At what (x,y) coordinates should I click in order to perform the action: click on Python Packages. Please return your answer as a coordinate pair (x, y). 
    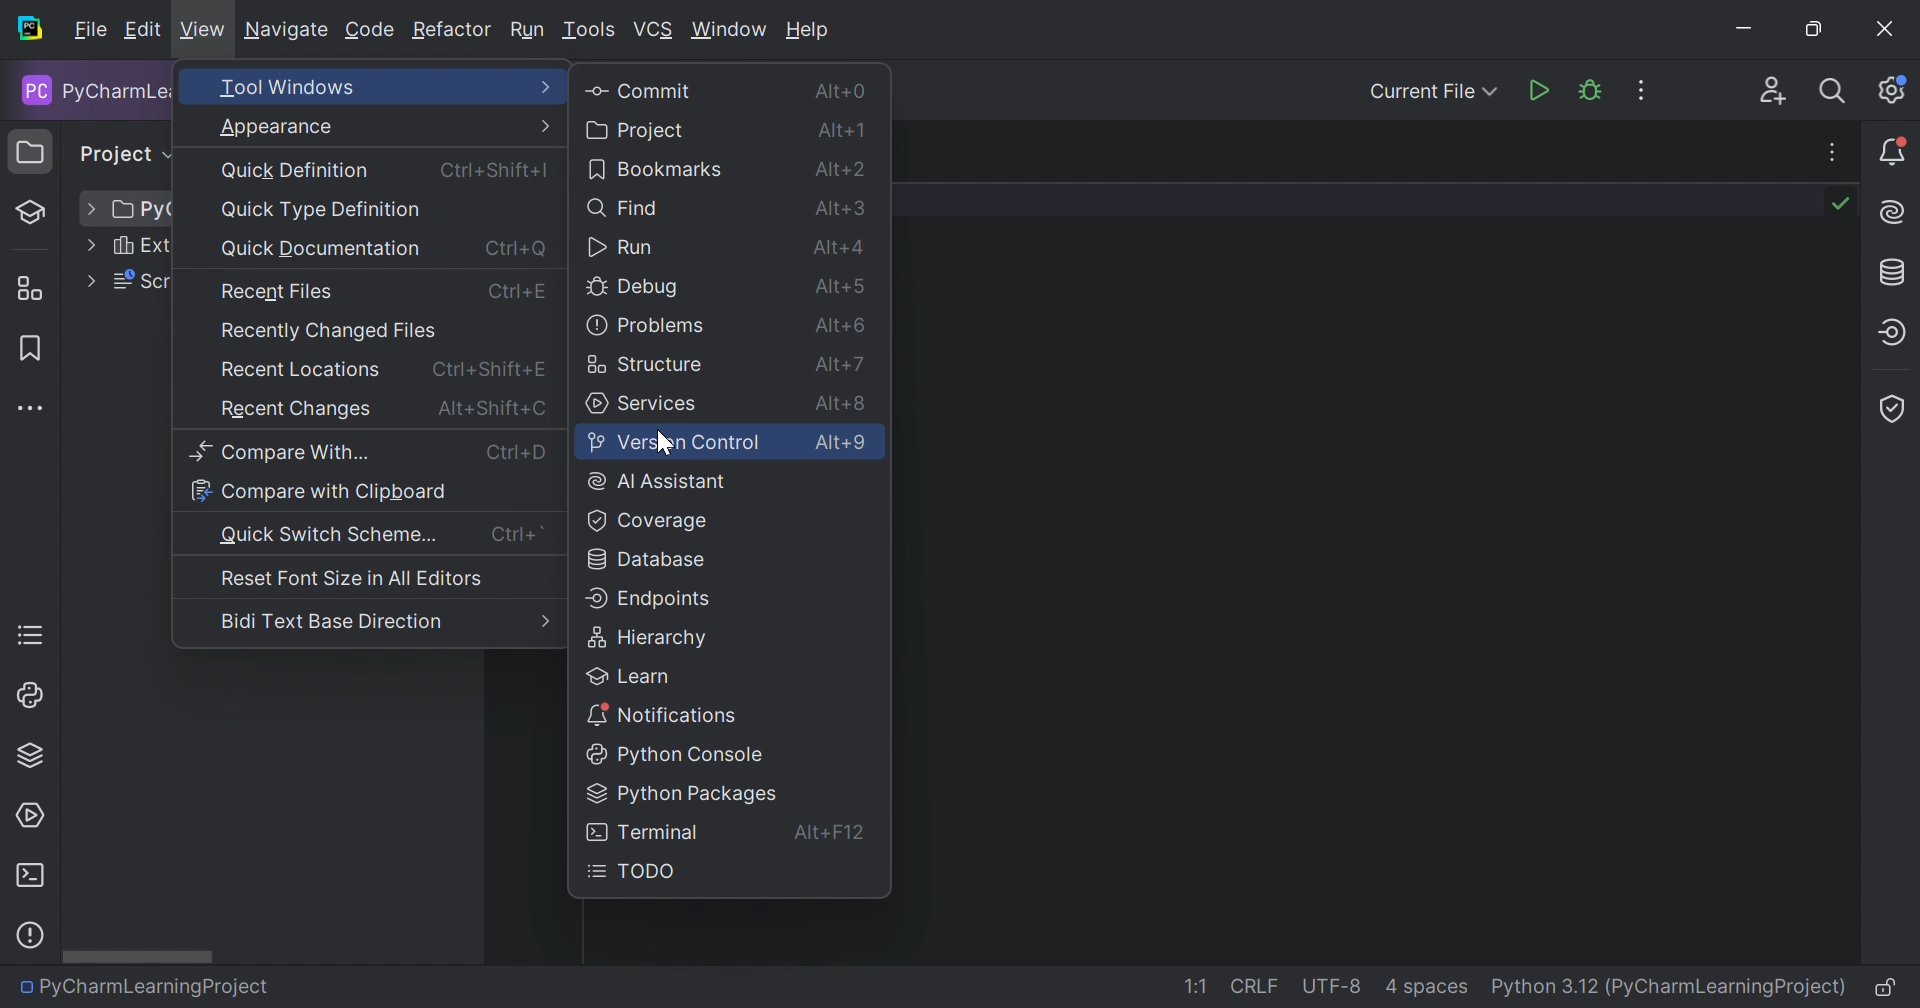
    Looking at the image, I should click on (34, 756).